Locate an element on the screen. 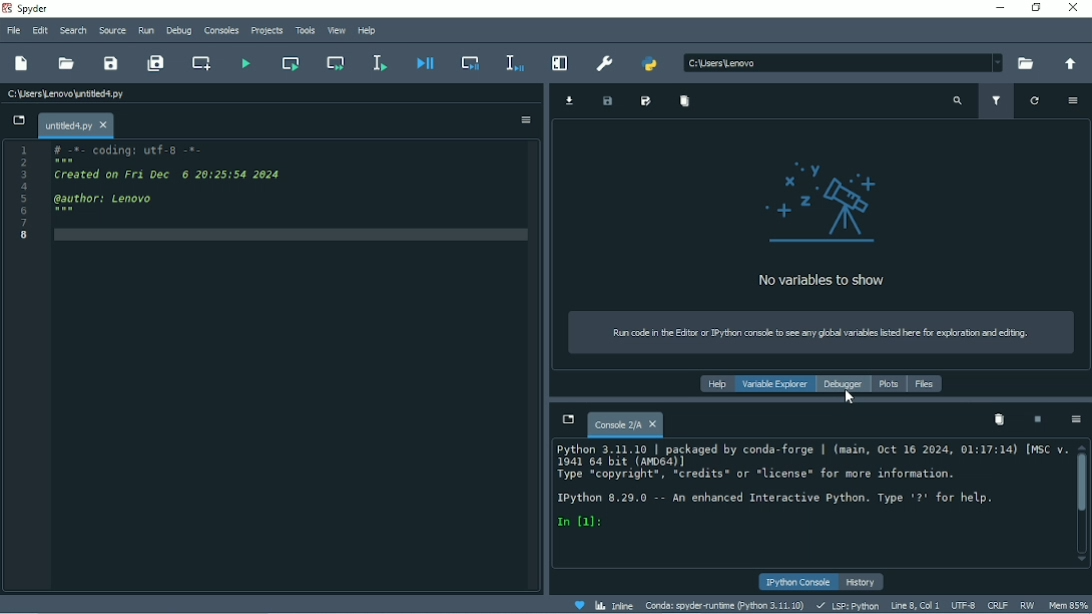 The height and width of the screenshot is (614, 1092). Python 3.11.10 | packaged by conds-forge | (mein, Oct 16 2024, 01:17:14) [MSC v.
1041 64 bit (064)]

Type “copyright*, *credits* or *license* for more information.

Python 8.29.0 -- An enhanced Interactive Python. Type '2' for help.

n fa: is located at coordinates (808, 493).